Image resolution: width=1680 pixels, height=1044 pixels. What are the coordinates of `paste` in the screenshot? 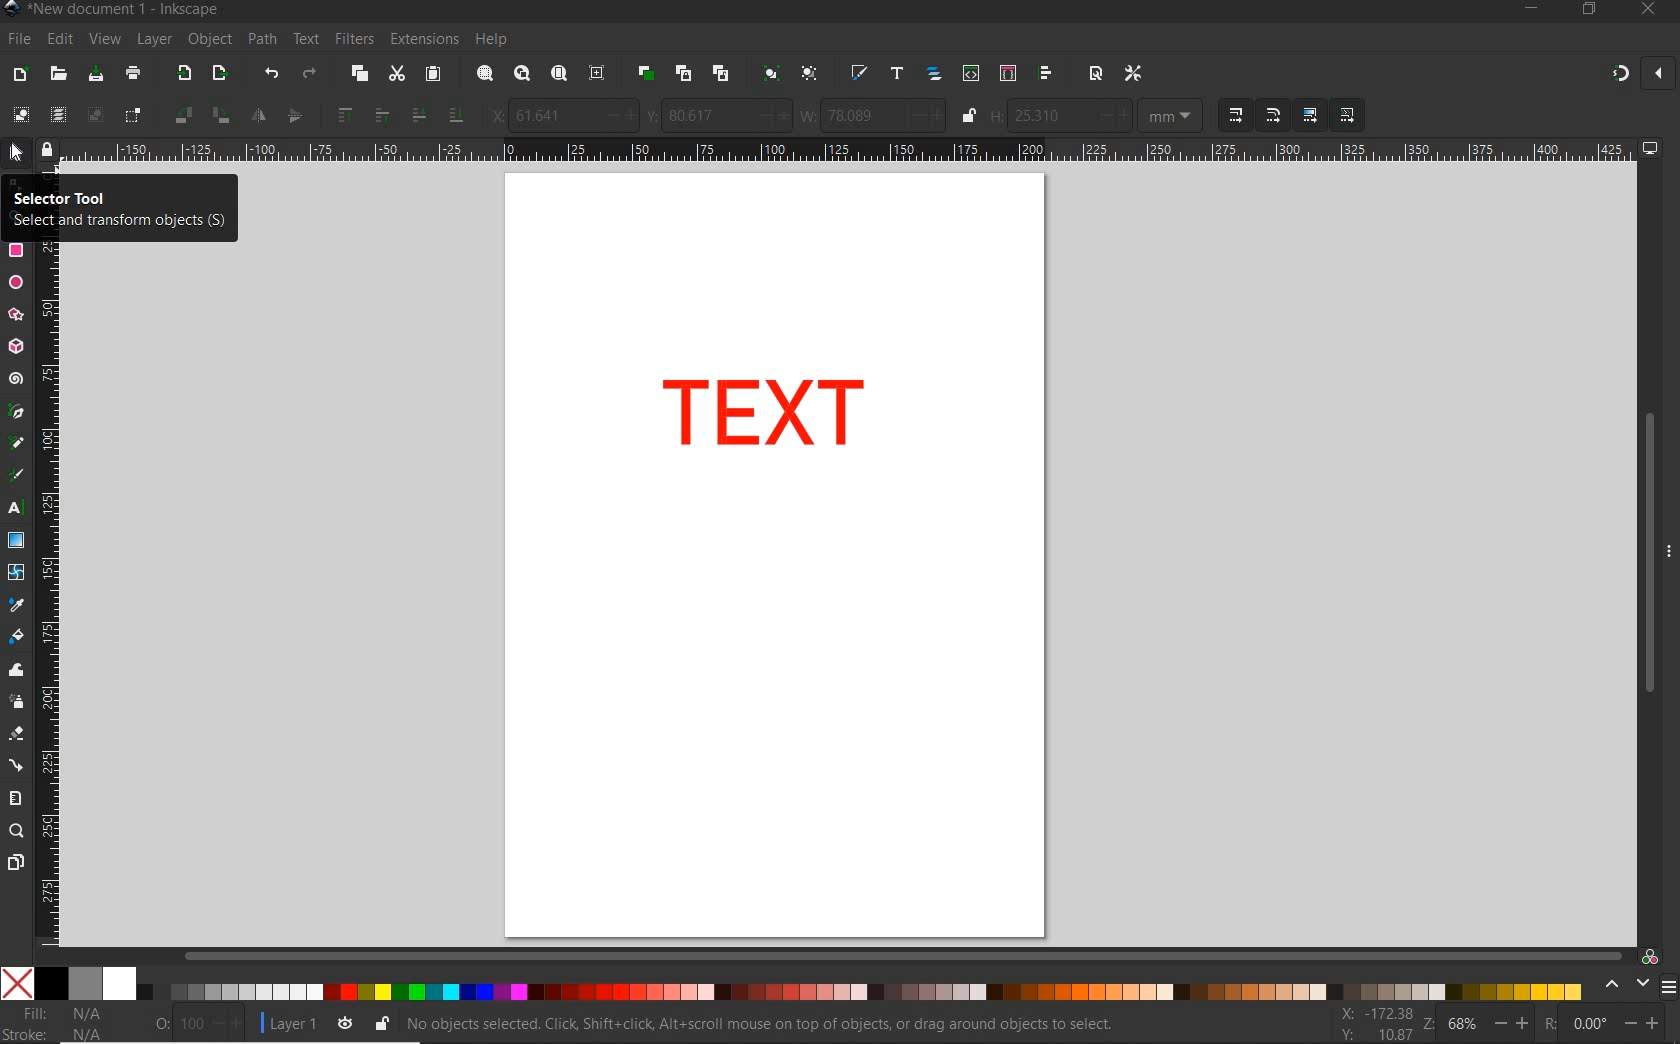 It's located at (432, 75).